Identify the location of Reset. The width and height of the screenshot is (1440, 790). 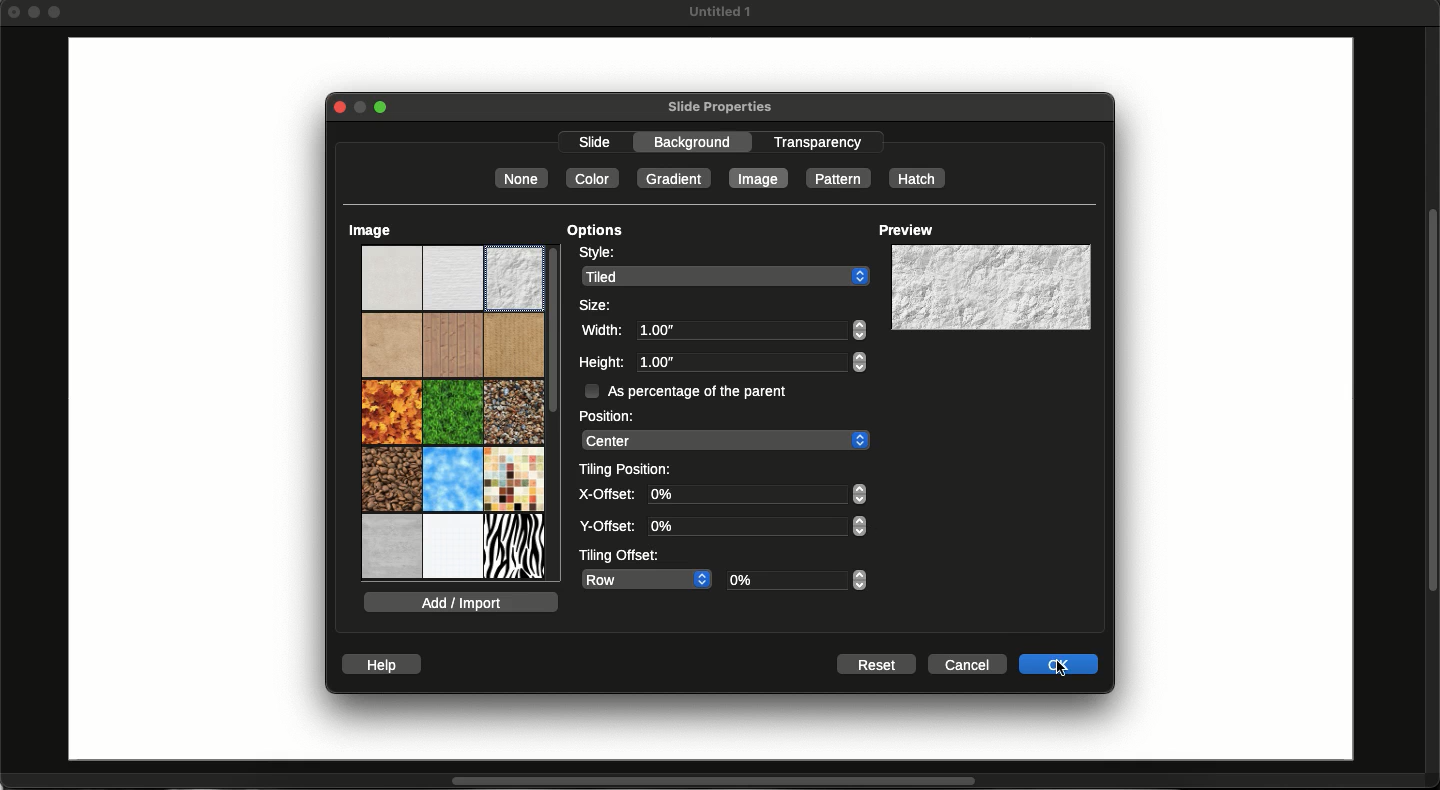
(875, 665).